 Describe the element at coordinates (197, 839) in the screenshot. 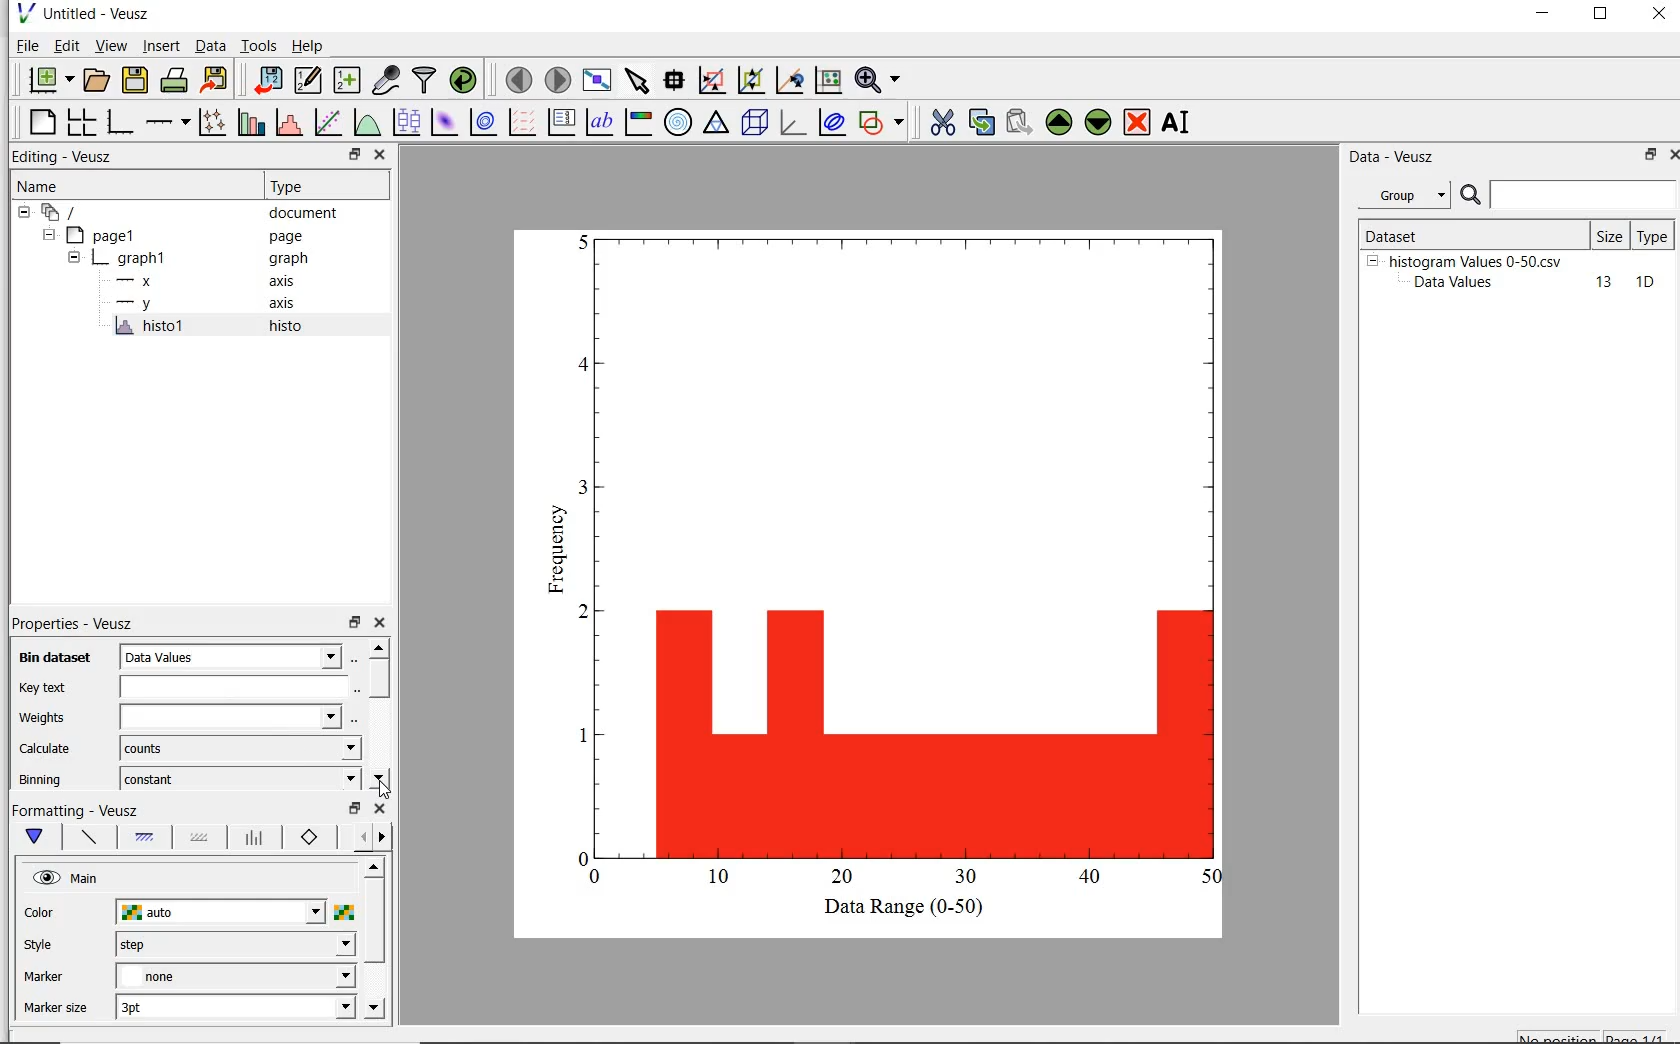

I see `fill over` at that location.